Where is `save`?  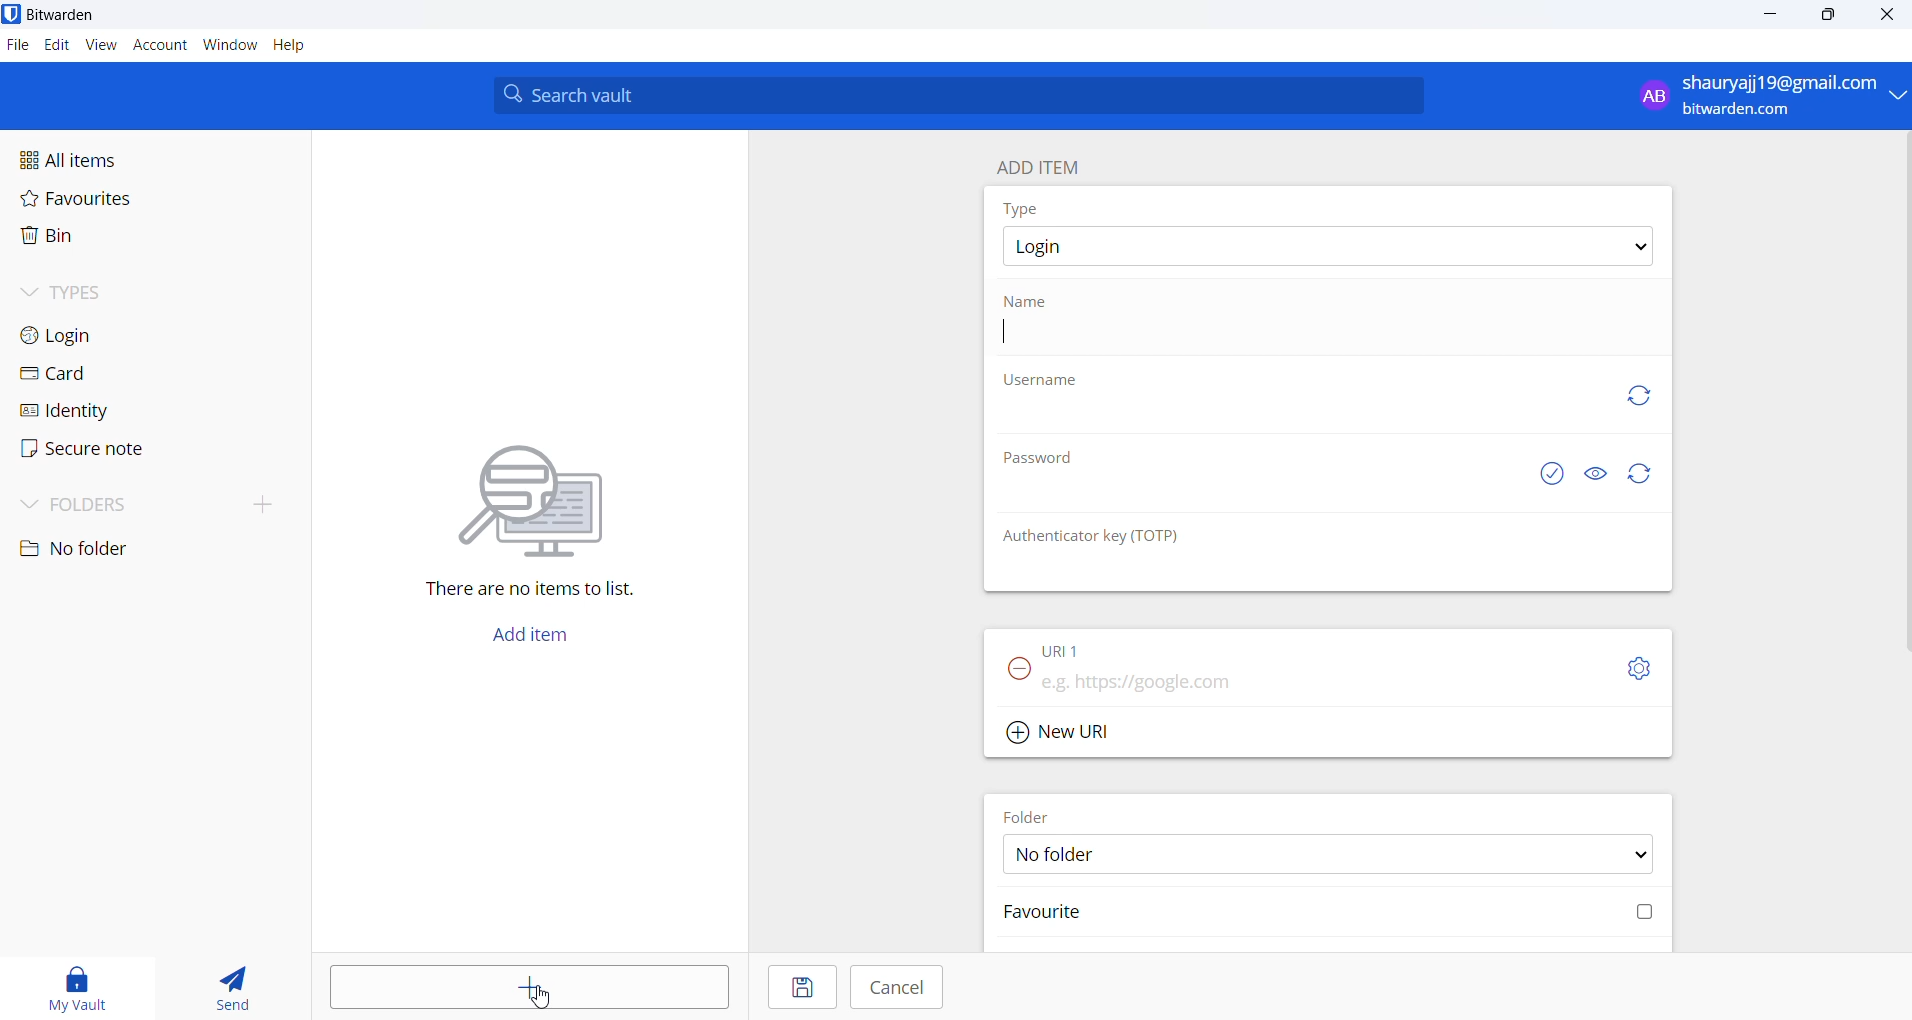 save is located at coordinates (800, 987).